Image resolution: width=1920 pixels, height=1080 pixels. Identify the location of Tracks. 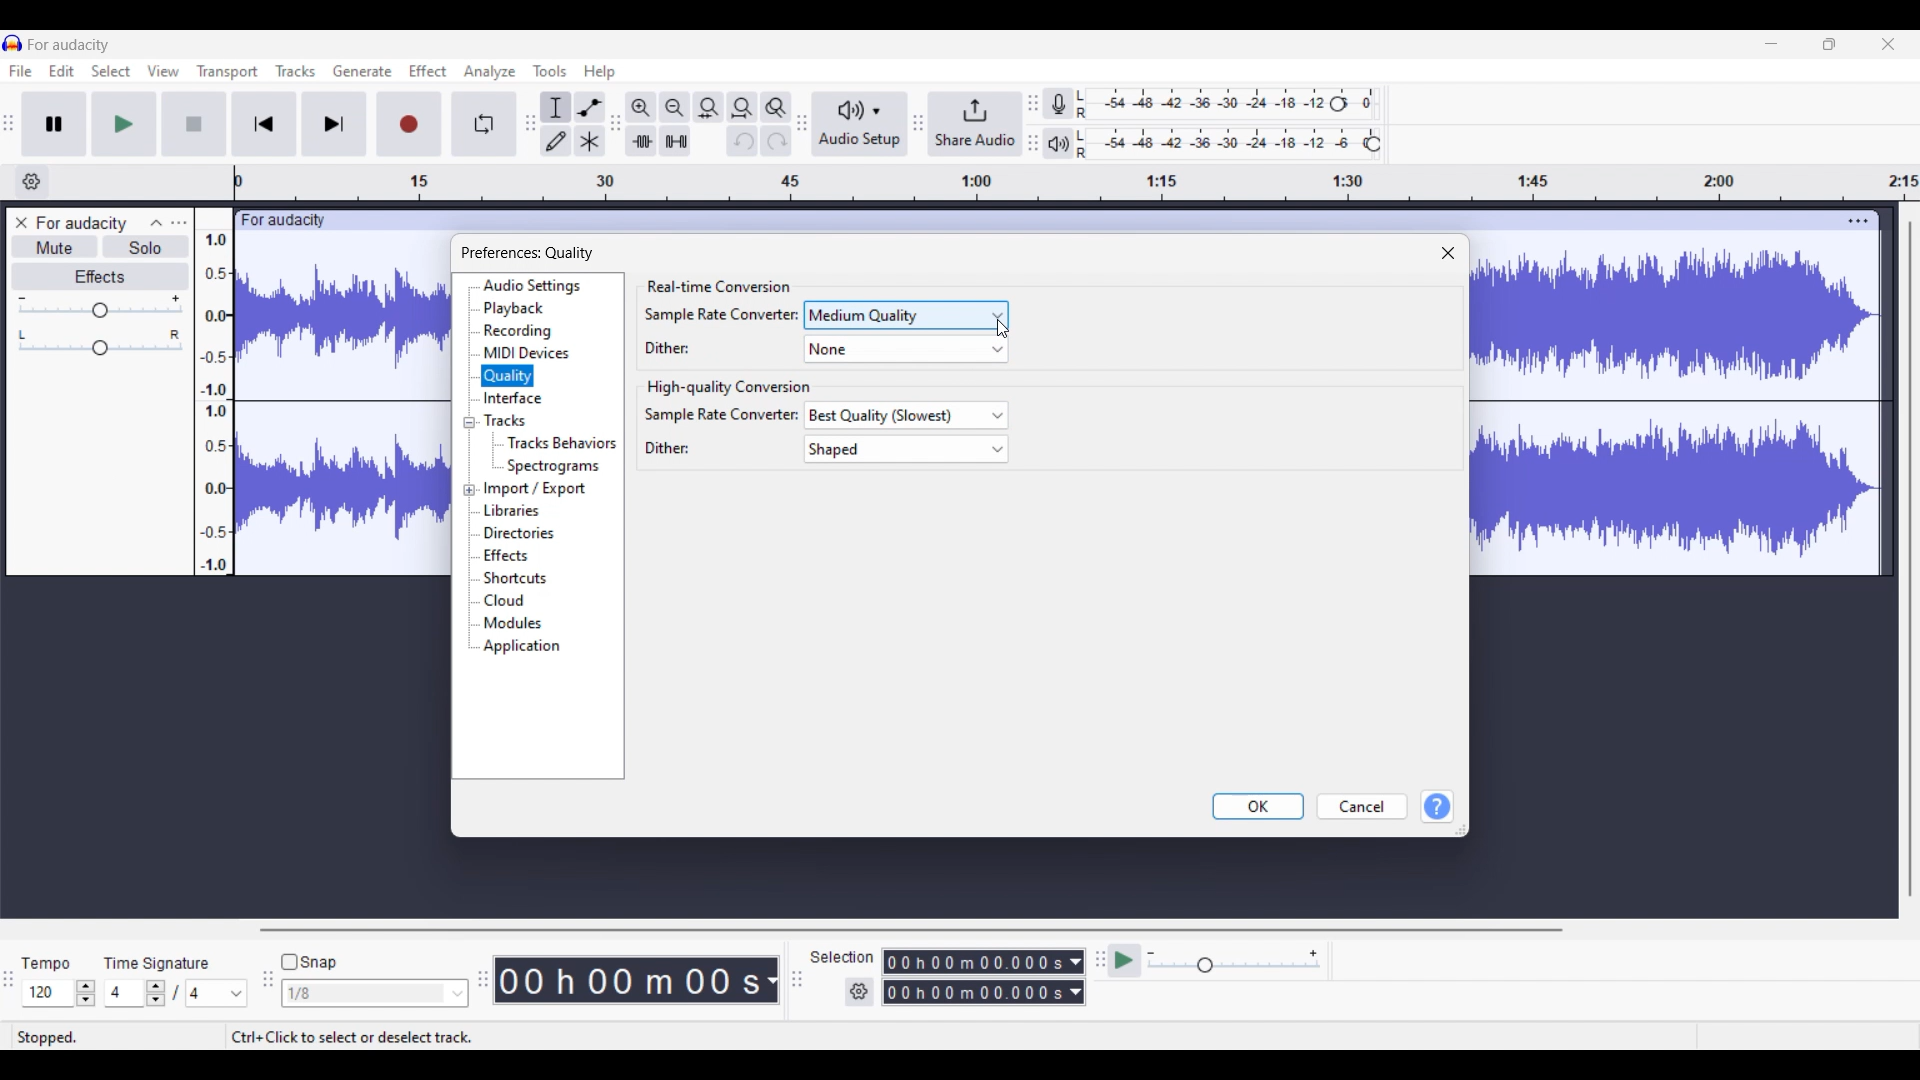
(507, 420).